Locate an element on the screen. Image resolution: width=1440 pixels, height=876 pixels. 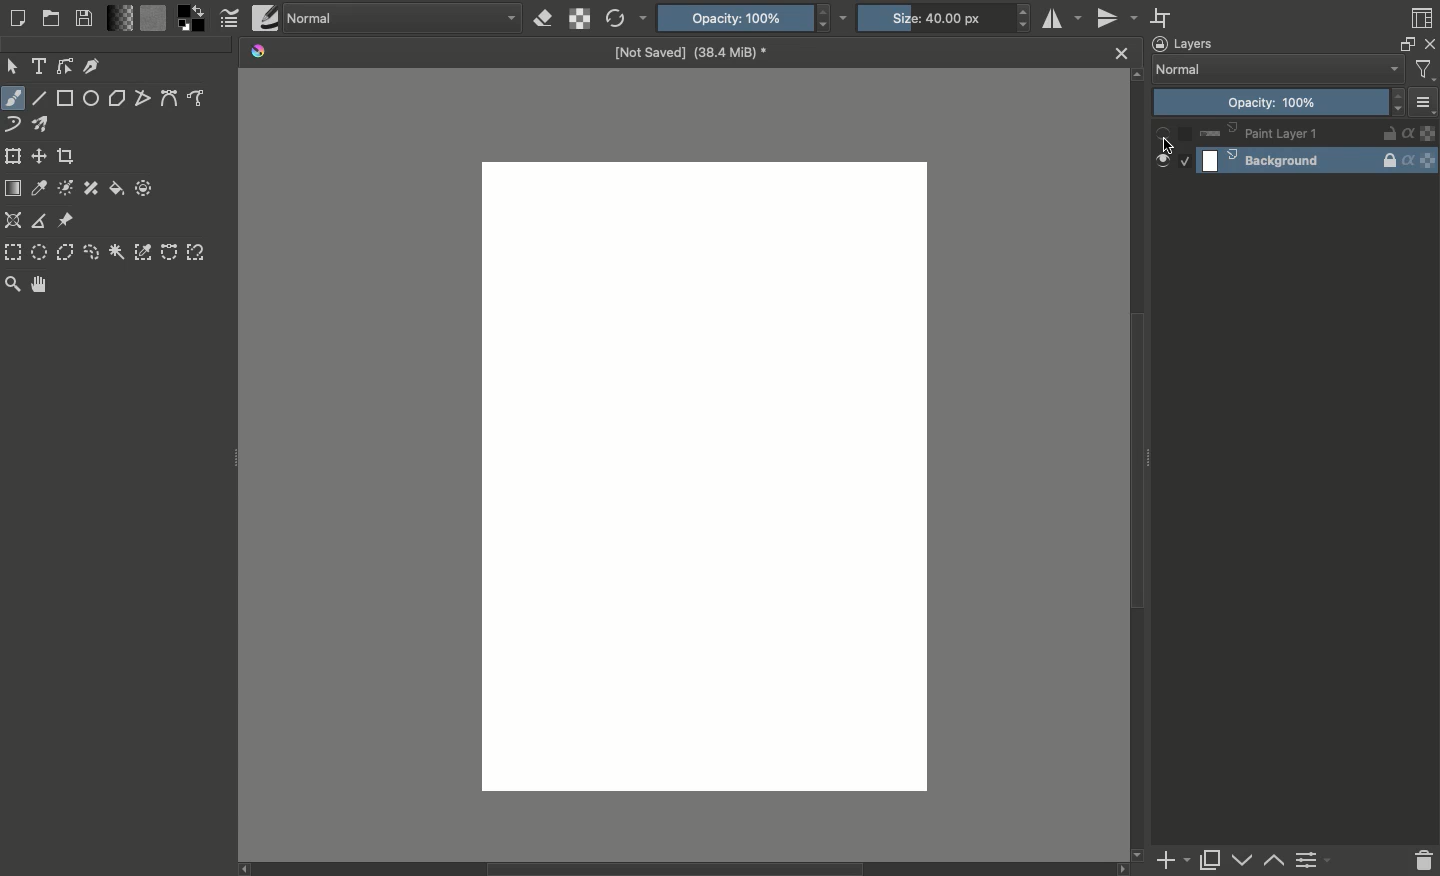
Raise layer is located at coordinates (1243, 862).